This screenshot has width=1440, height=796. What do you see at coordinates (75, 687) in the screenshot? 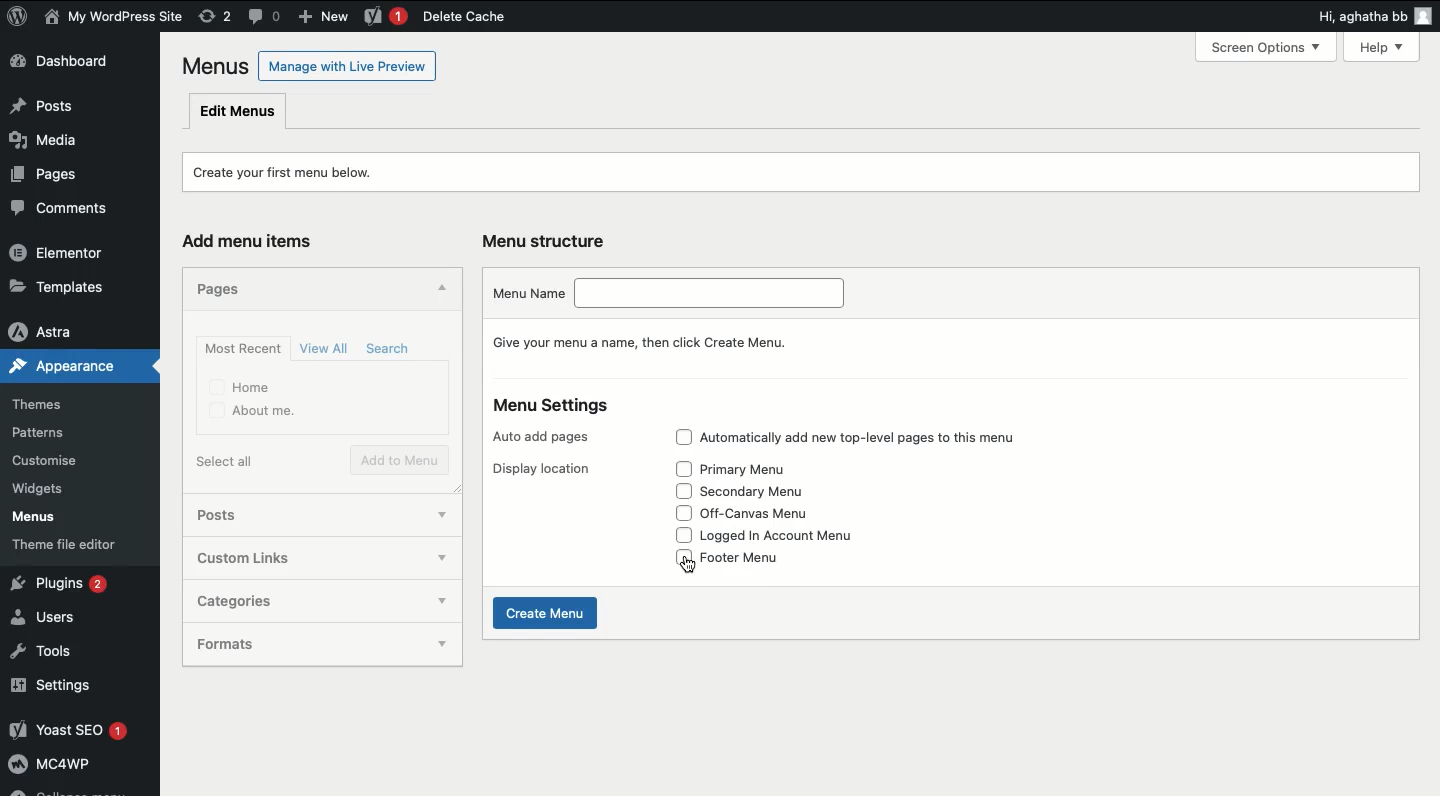
I see `Settings` at bounding box center [75, 687].